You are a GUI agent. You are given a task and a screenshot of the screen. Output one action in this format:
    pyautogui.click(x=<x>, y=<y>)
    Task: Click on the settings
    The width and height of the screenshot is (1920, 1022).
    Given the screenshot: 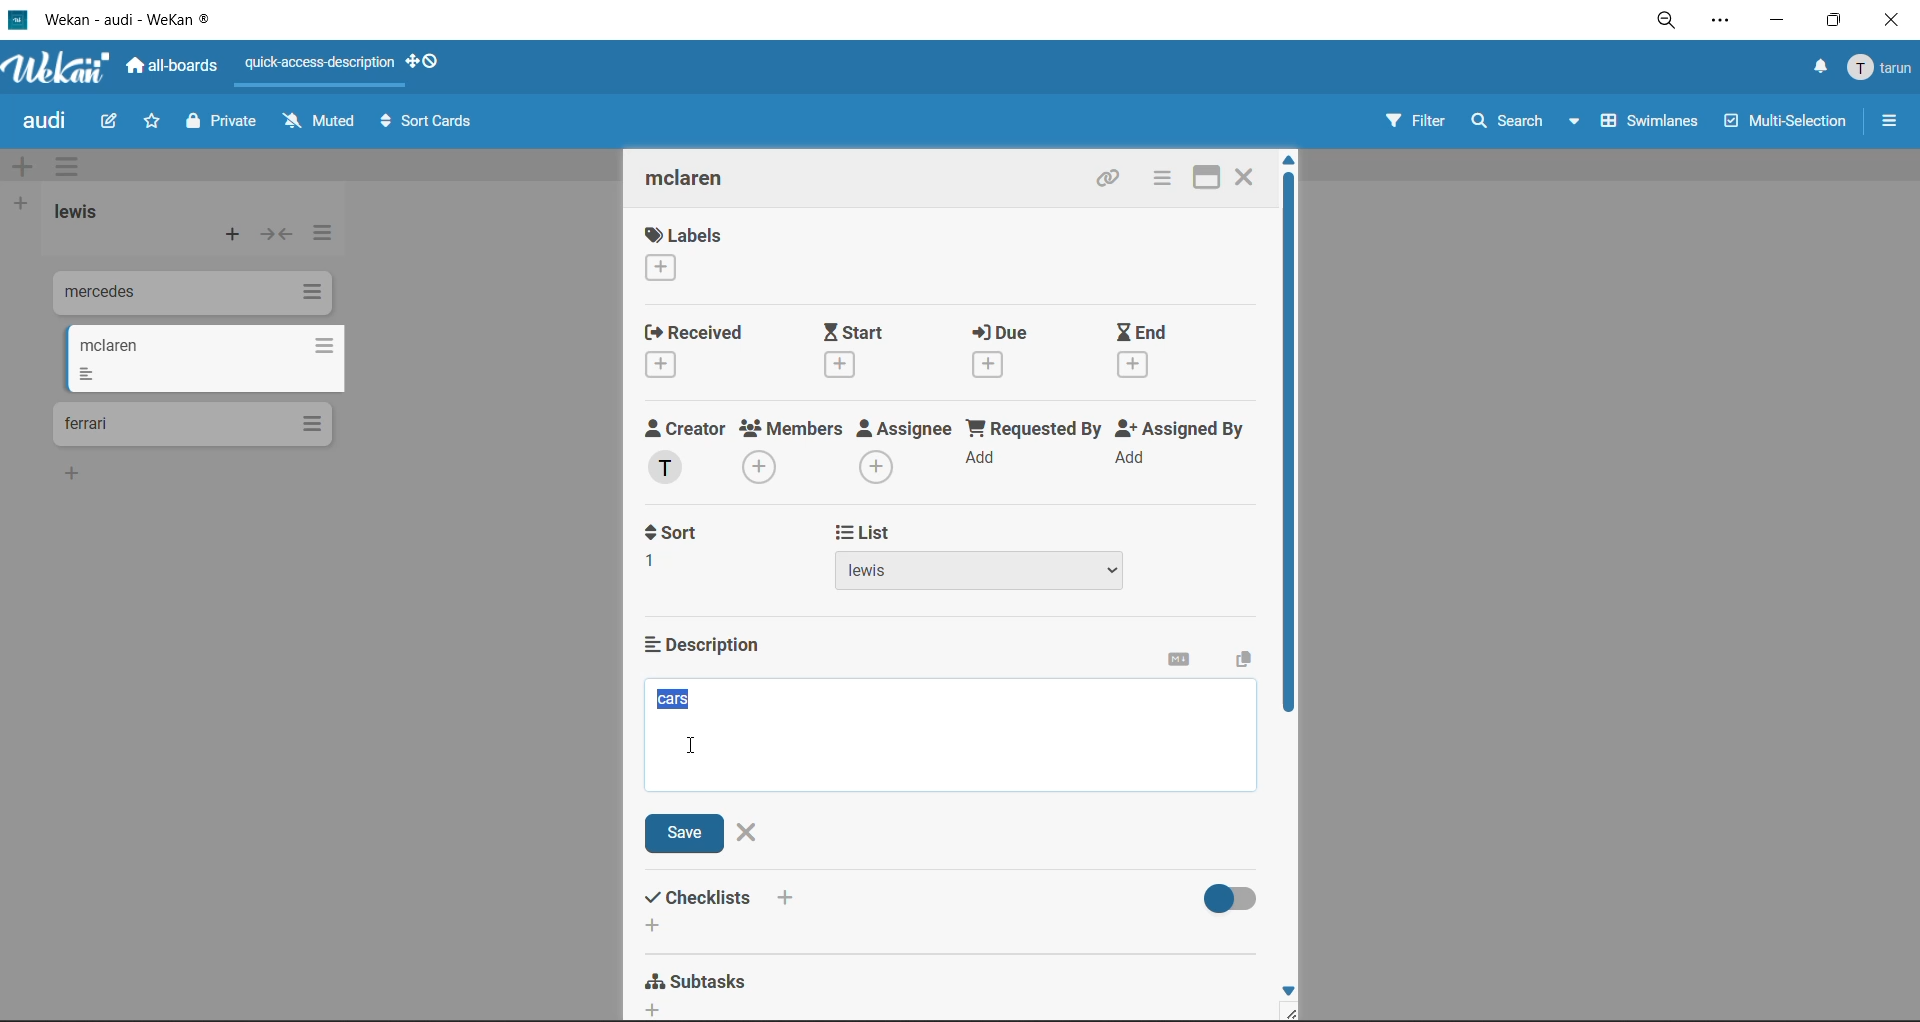 What is the action you would take?
    pyautogui.click(x=1719, y=23)
    